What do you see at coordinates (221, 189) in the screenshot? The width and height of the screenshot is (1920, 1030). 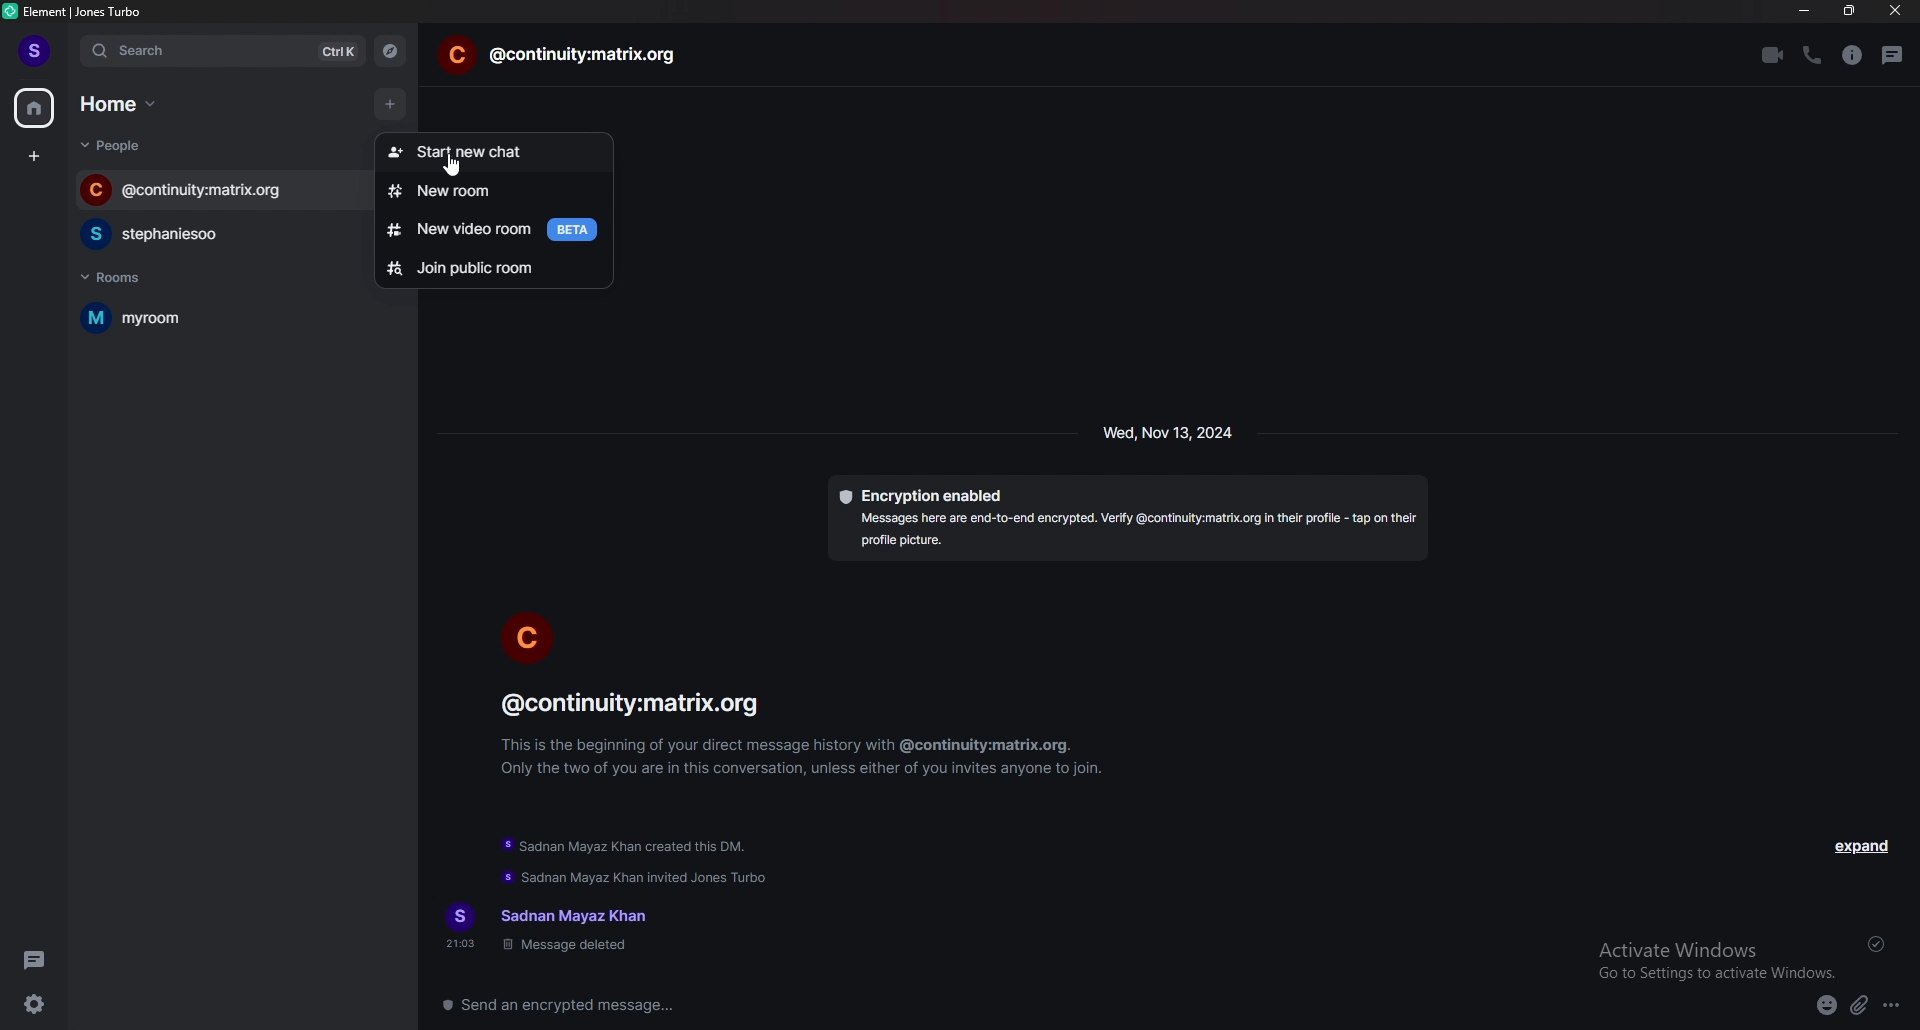 I see `chat` at bounding box center [221, 189].